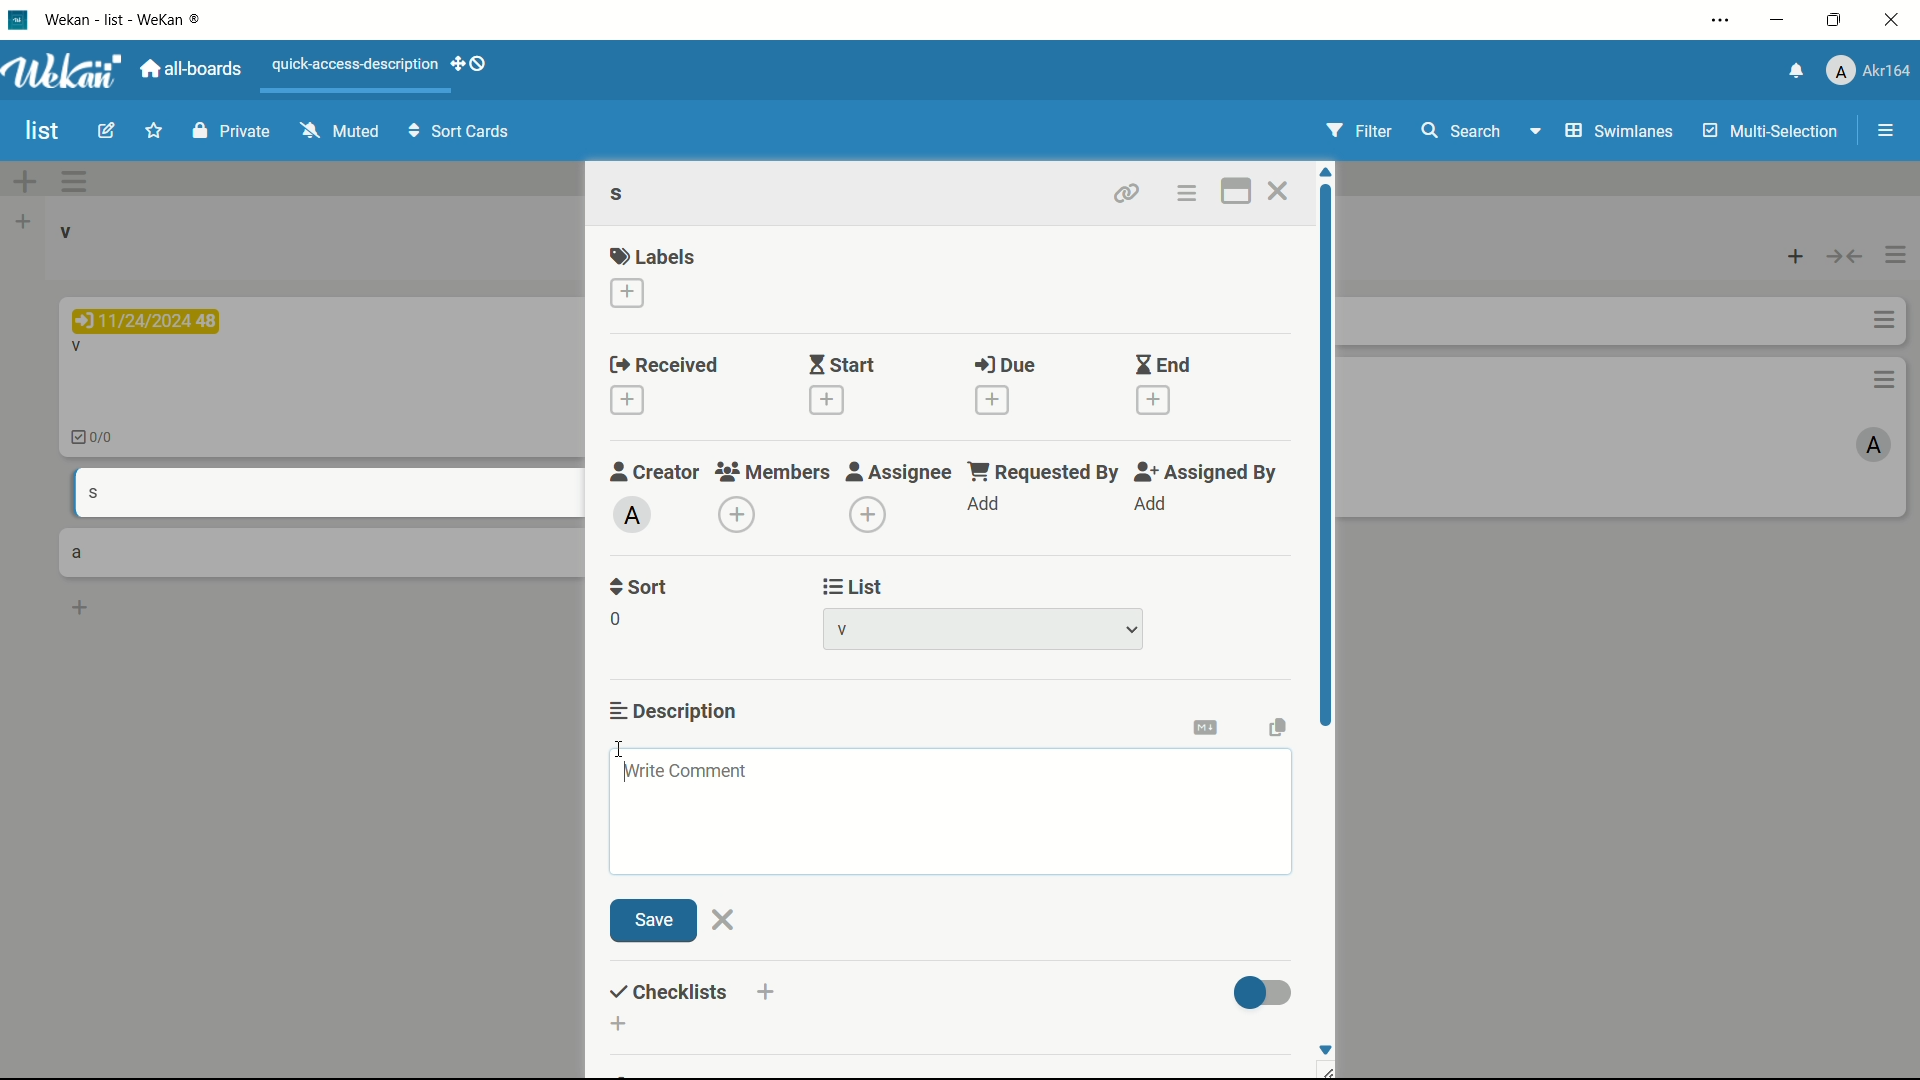 The image size is (1920, 1080). Describe the element at coordinates (1463, 131) in the screenshot. I see `search` at that location.